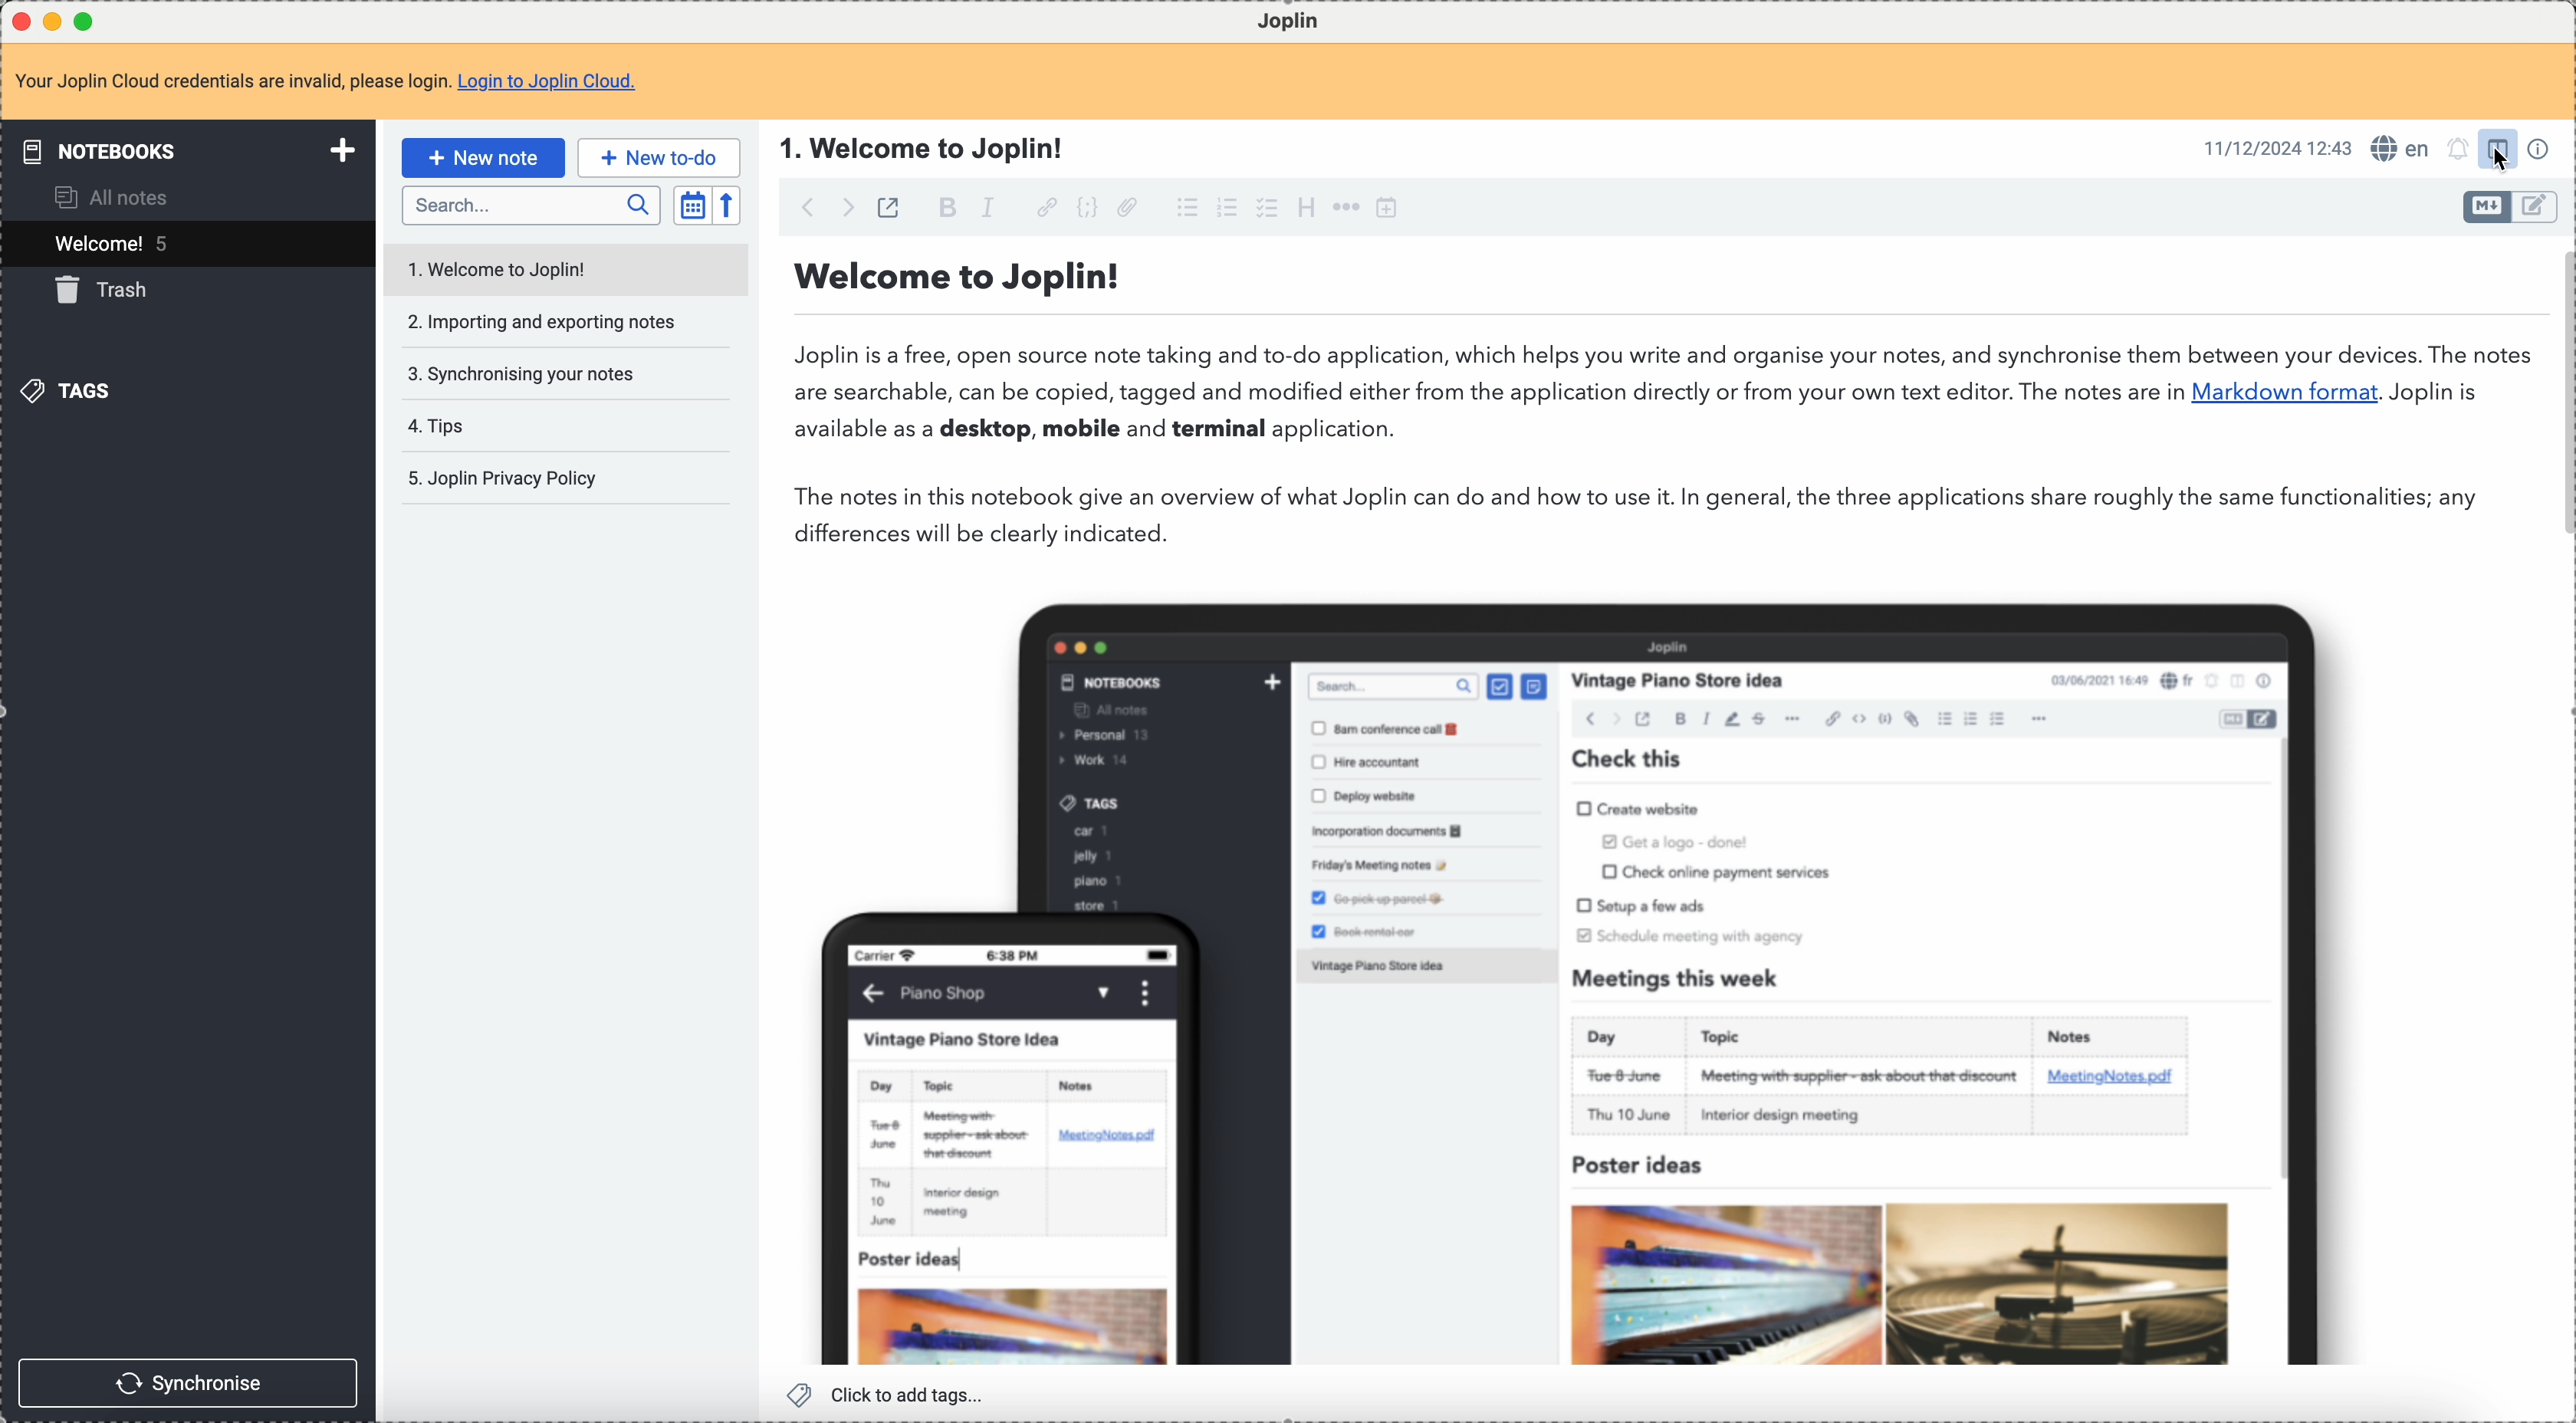 The image size is (2576, 1423). Describe the element at coordinates (2479, 208) in the screenshot. I see `toggle editor` at that location.